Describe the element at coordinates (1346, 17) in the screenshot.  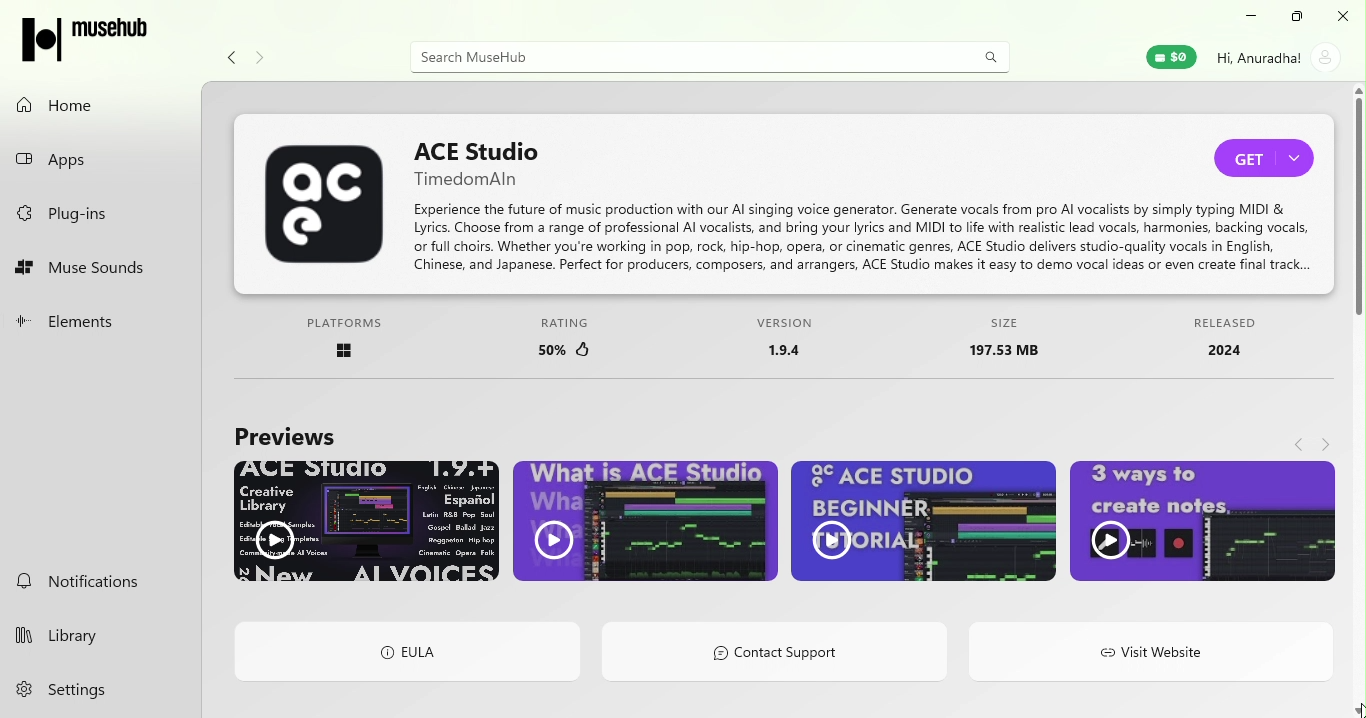
I see `close` at that location.